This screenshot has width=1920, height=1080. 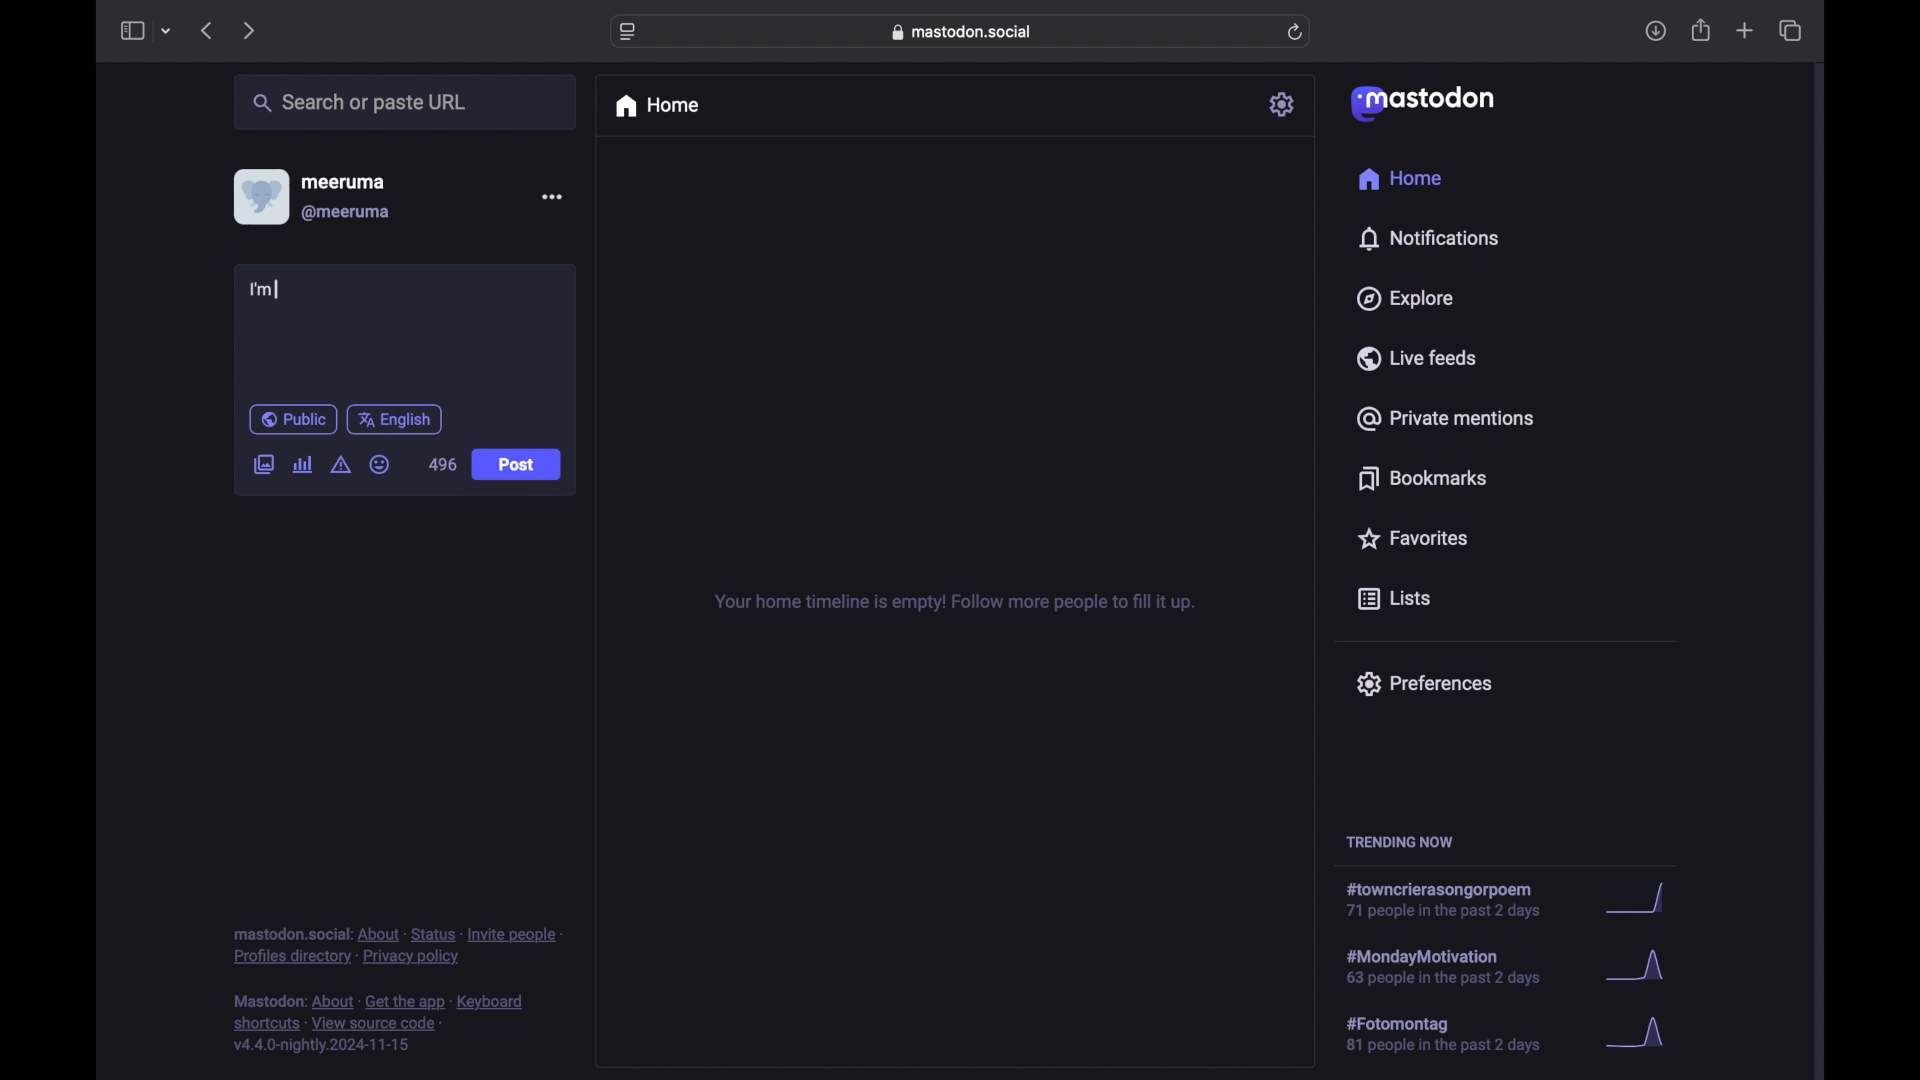 I want to click on notifications, so click(x=1428, y=239).